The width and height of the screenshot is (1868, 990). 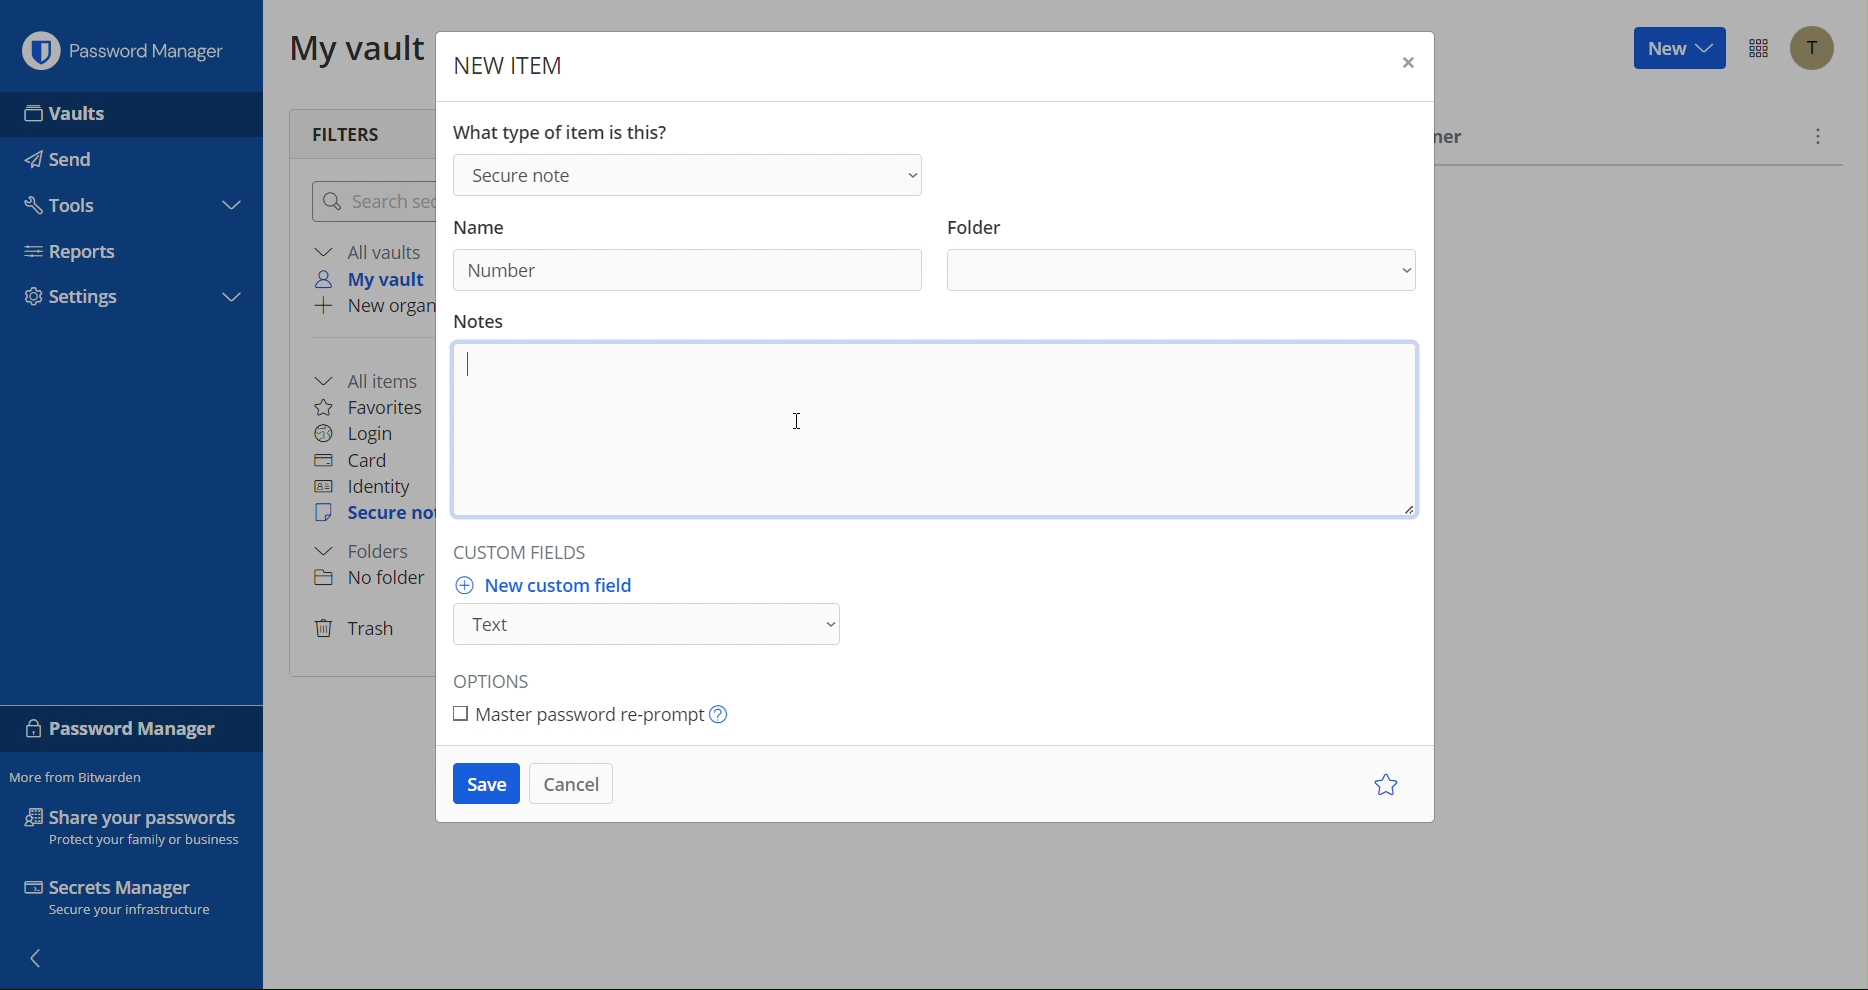 I want to click on Back, so click(x=43, y=961).